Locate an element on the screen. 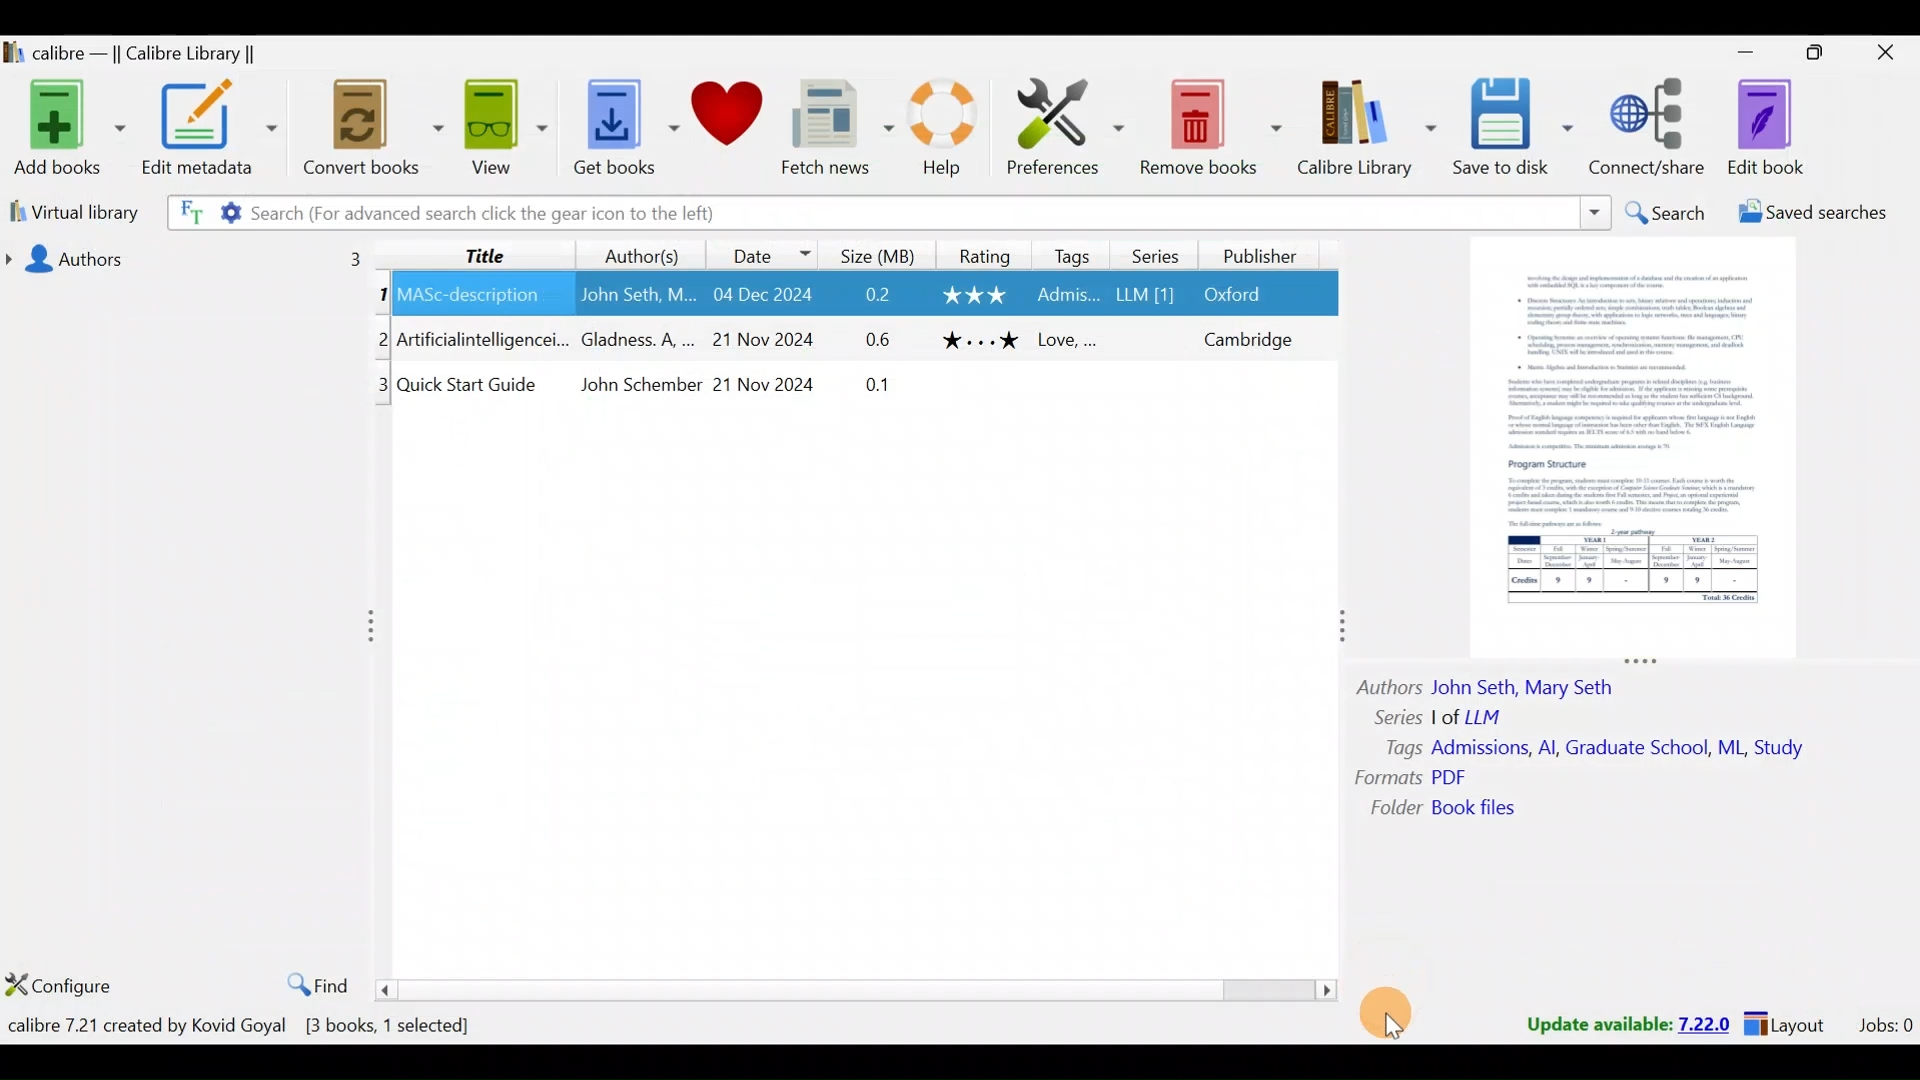 Image resolution: width=1920 pixels, height=1080 pixels.  is located at coordinates (485, 340).